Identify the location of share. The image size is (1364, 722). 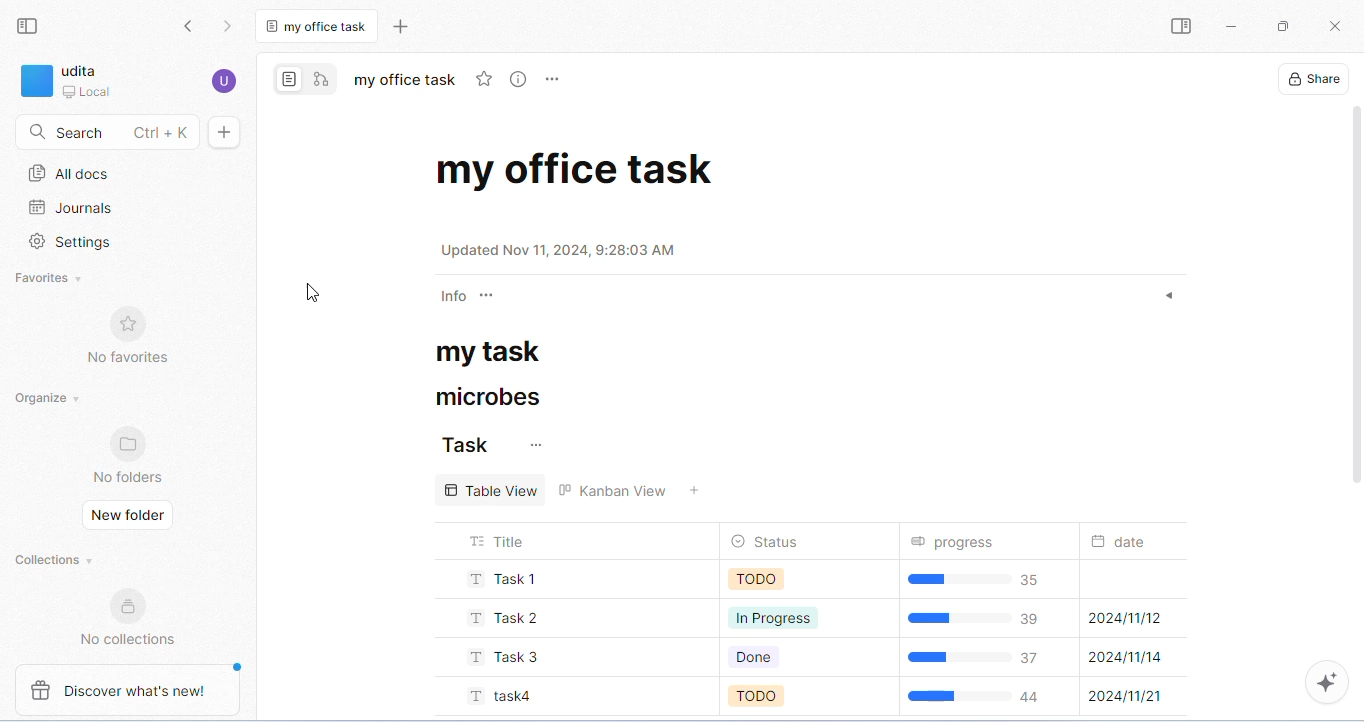
(1313, 79).